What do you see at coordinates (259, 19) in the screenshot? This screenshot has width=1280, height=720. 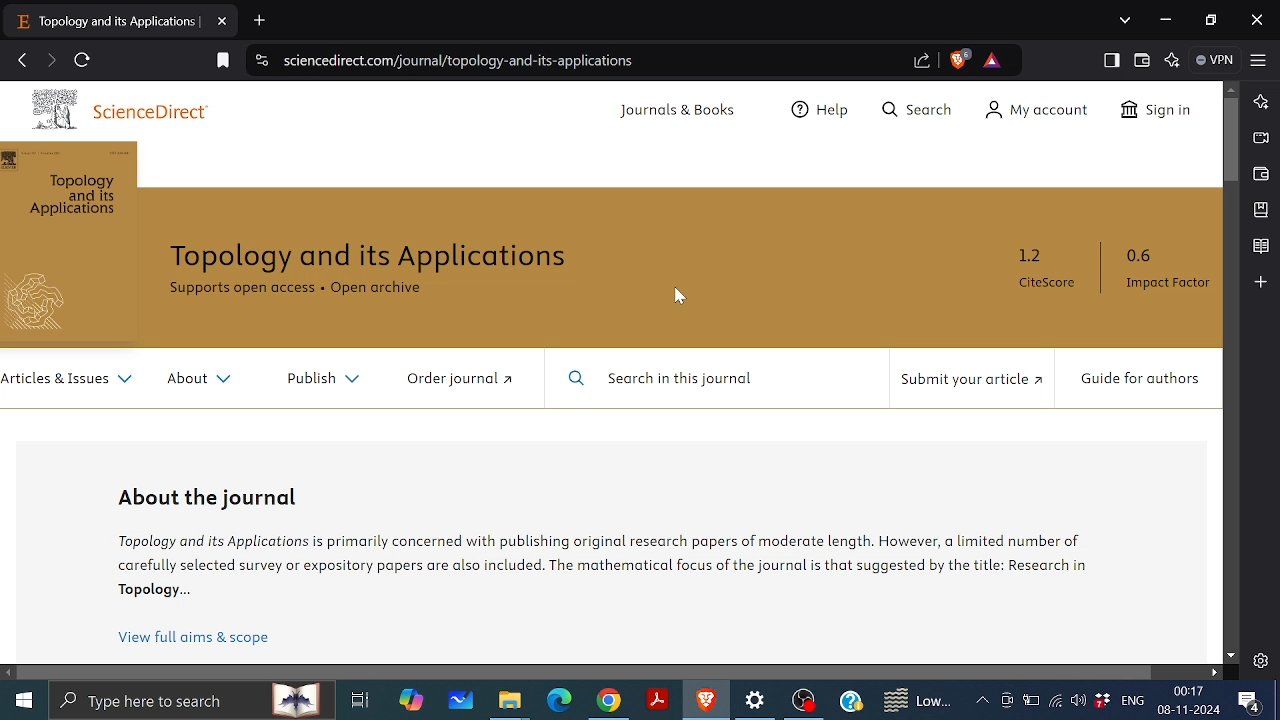 I see `Add new tab` at bounding box center [259, 19].